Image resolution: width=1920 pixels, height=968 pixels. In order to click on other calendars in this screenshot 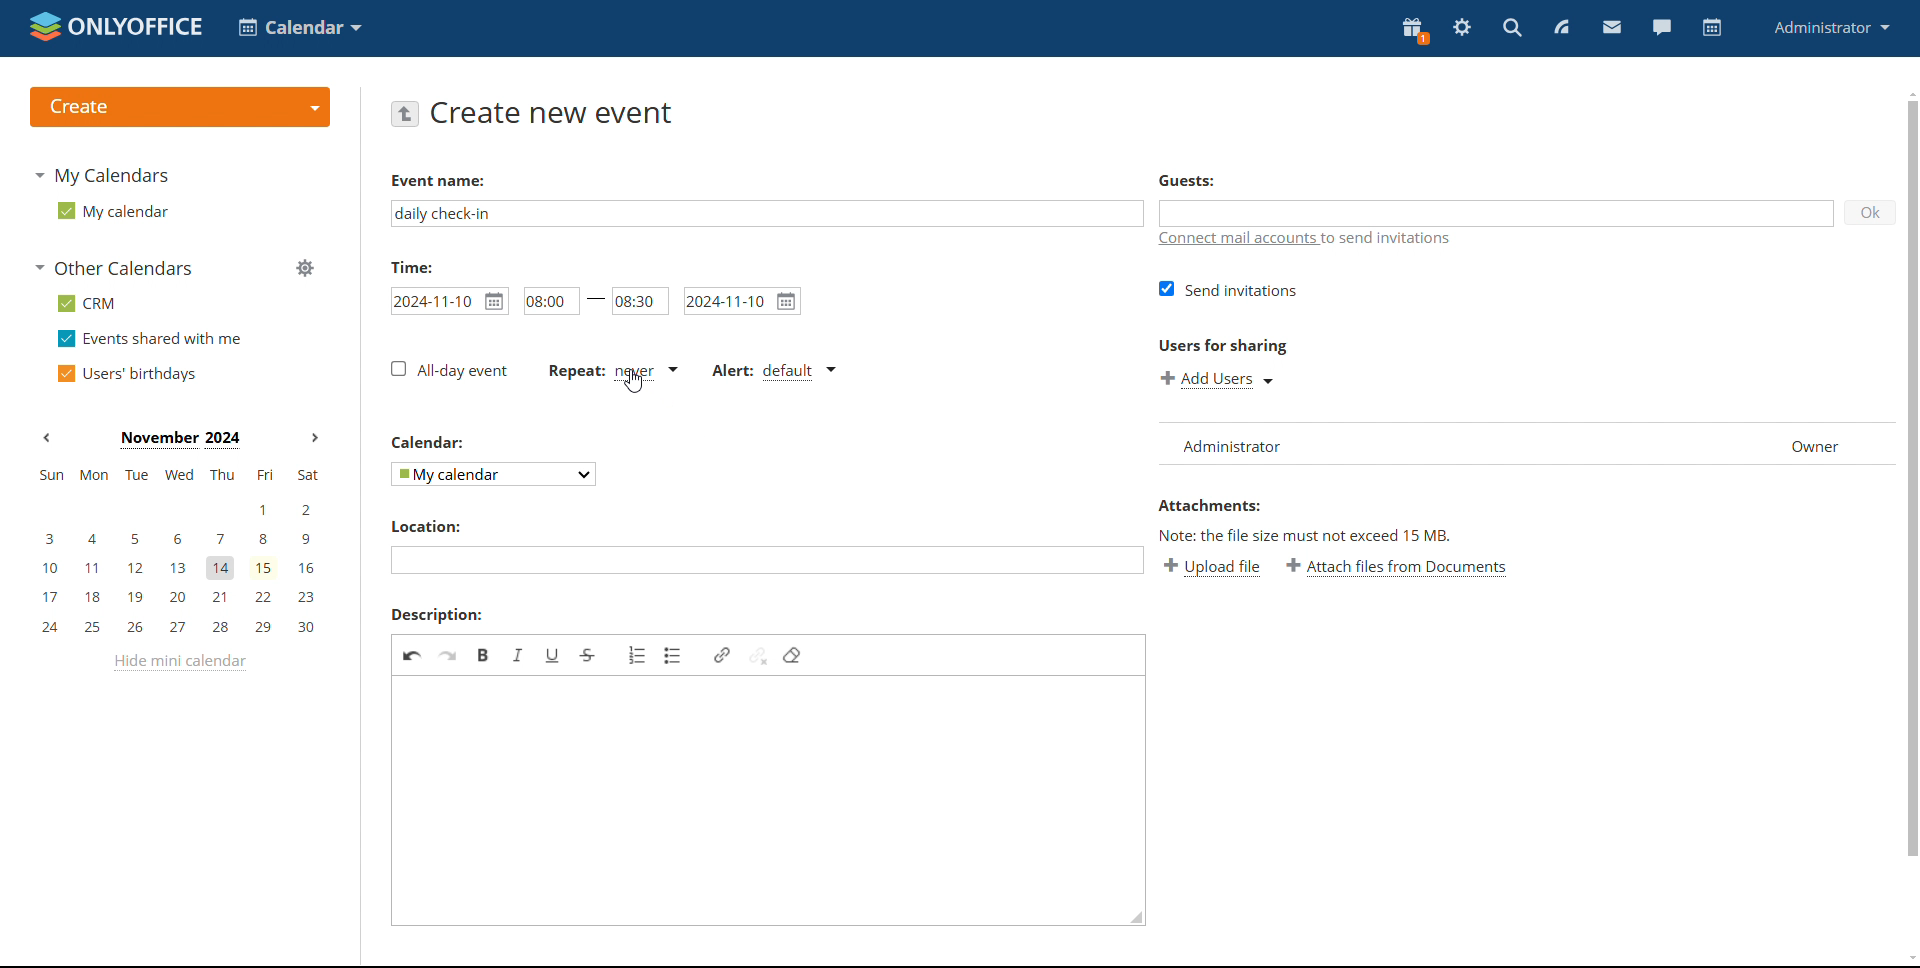, I will do `click(112, 270)`.